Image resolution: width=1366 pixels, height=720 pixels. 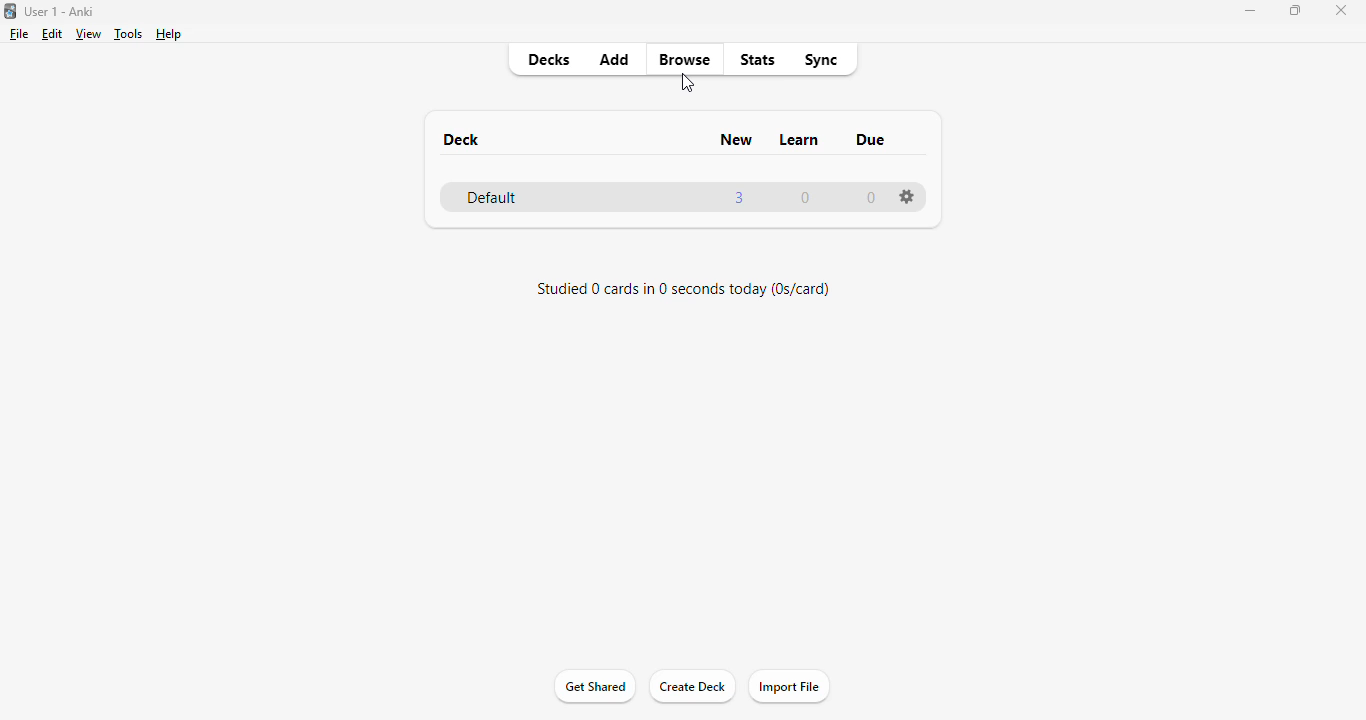 What do you see at coordinates (19, 34) in the screenshot?
I see `file` at bounding box center [19, 34].